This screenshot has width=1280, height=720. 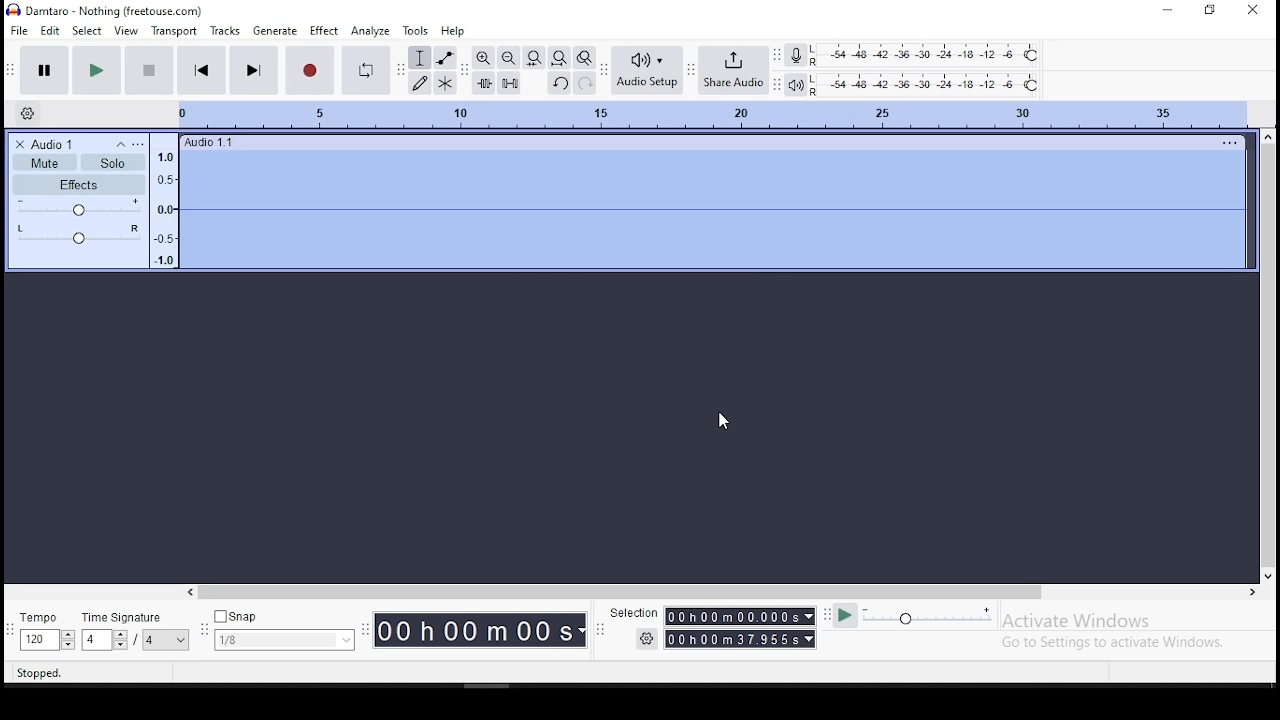 What do you see at coordinates (560, 82) in the screenshot?
I see `undo` at bounding box center [560, 82].